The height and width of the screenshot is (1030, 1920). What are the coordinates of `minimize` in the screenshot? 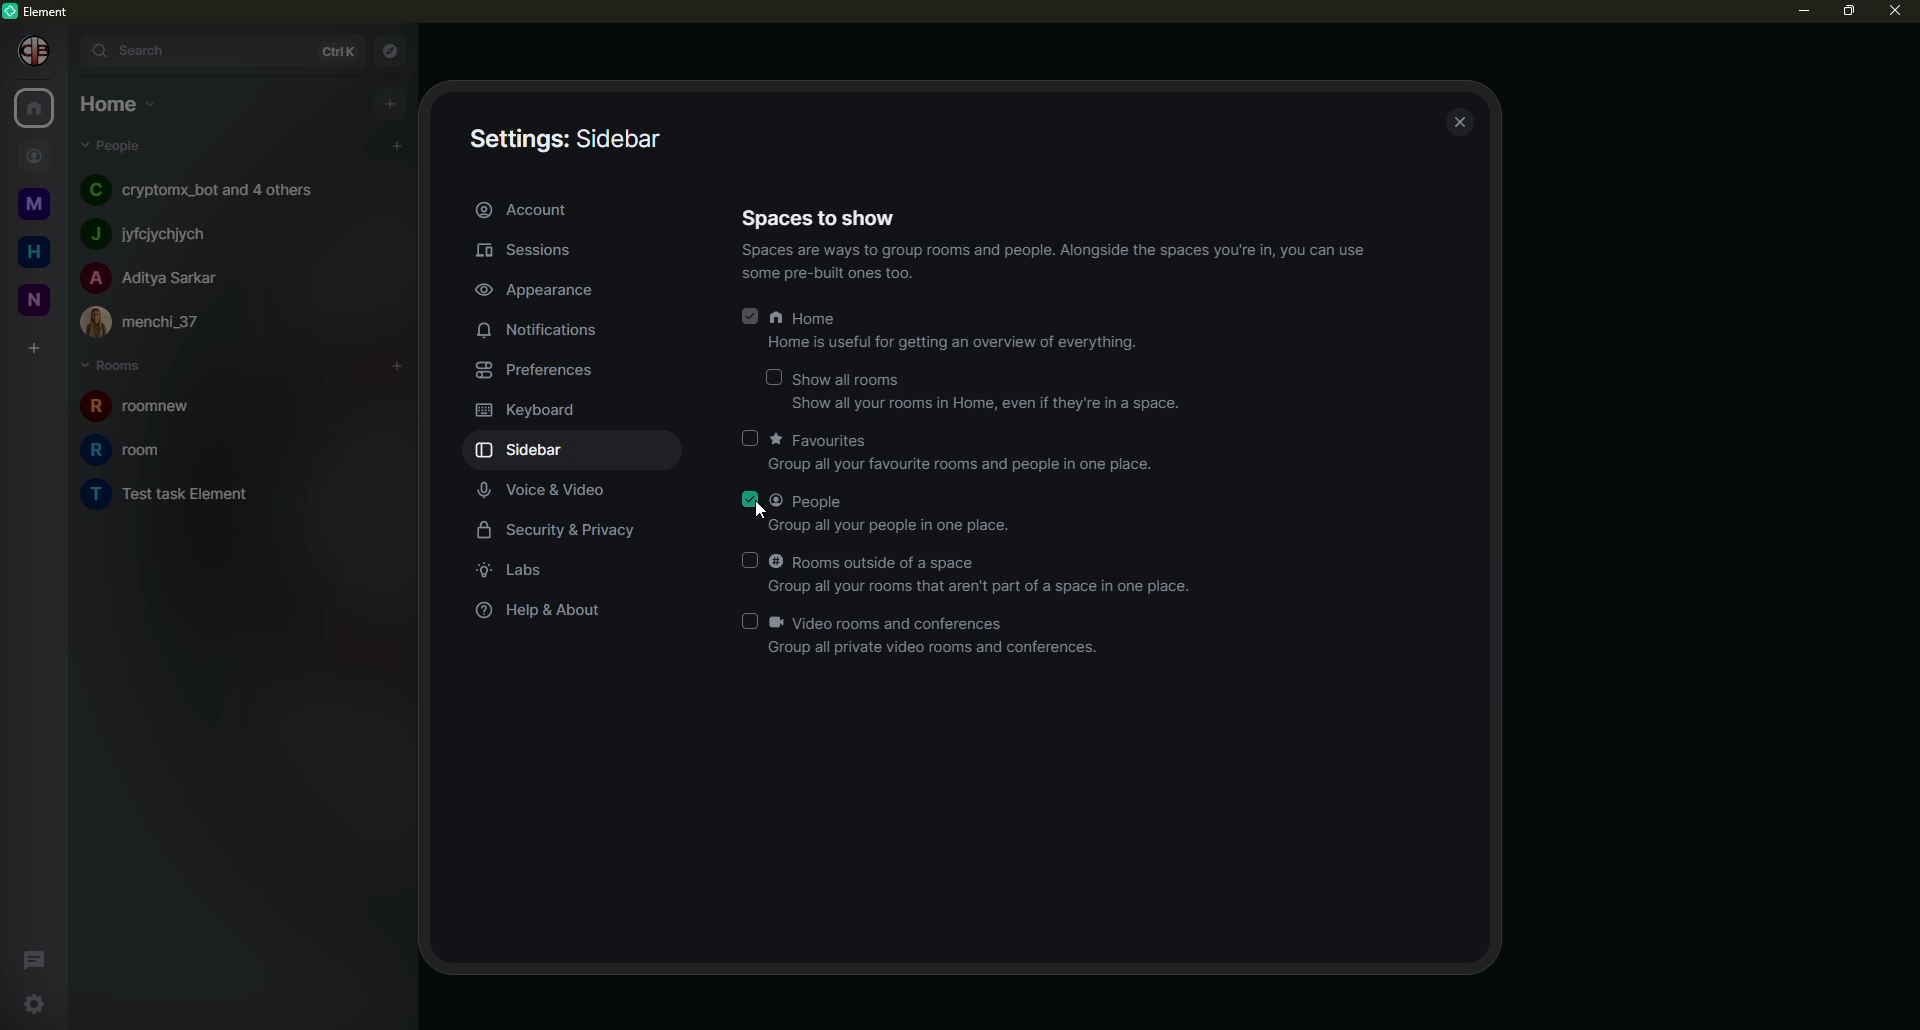 It's located at (1796, 10).